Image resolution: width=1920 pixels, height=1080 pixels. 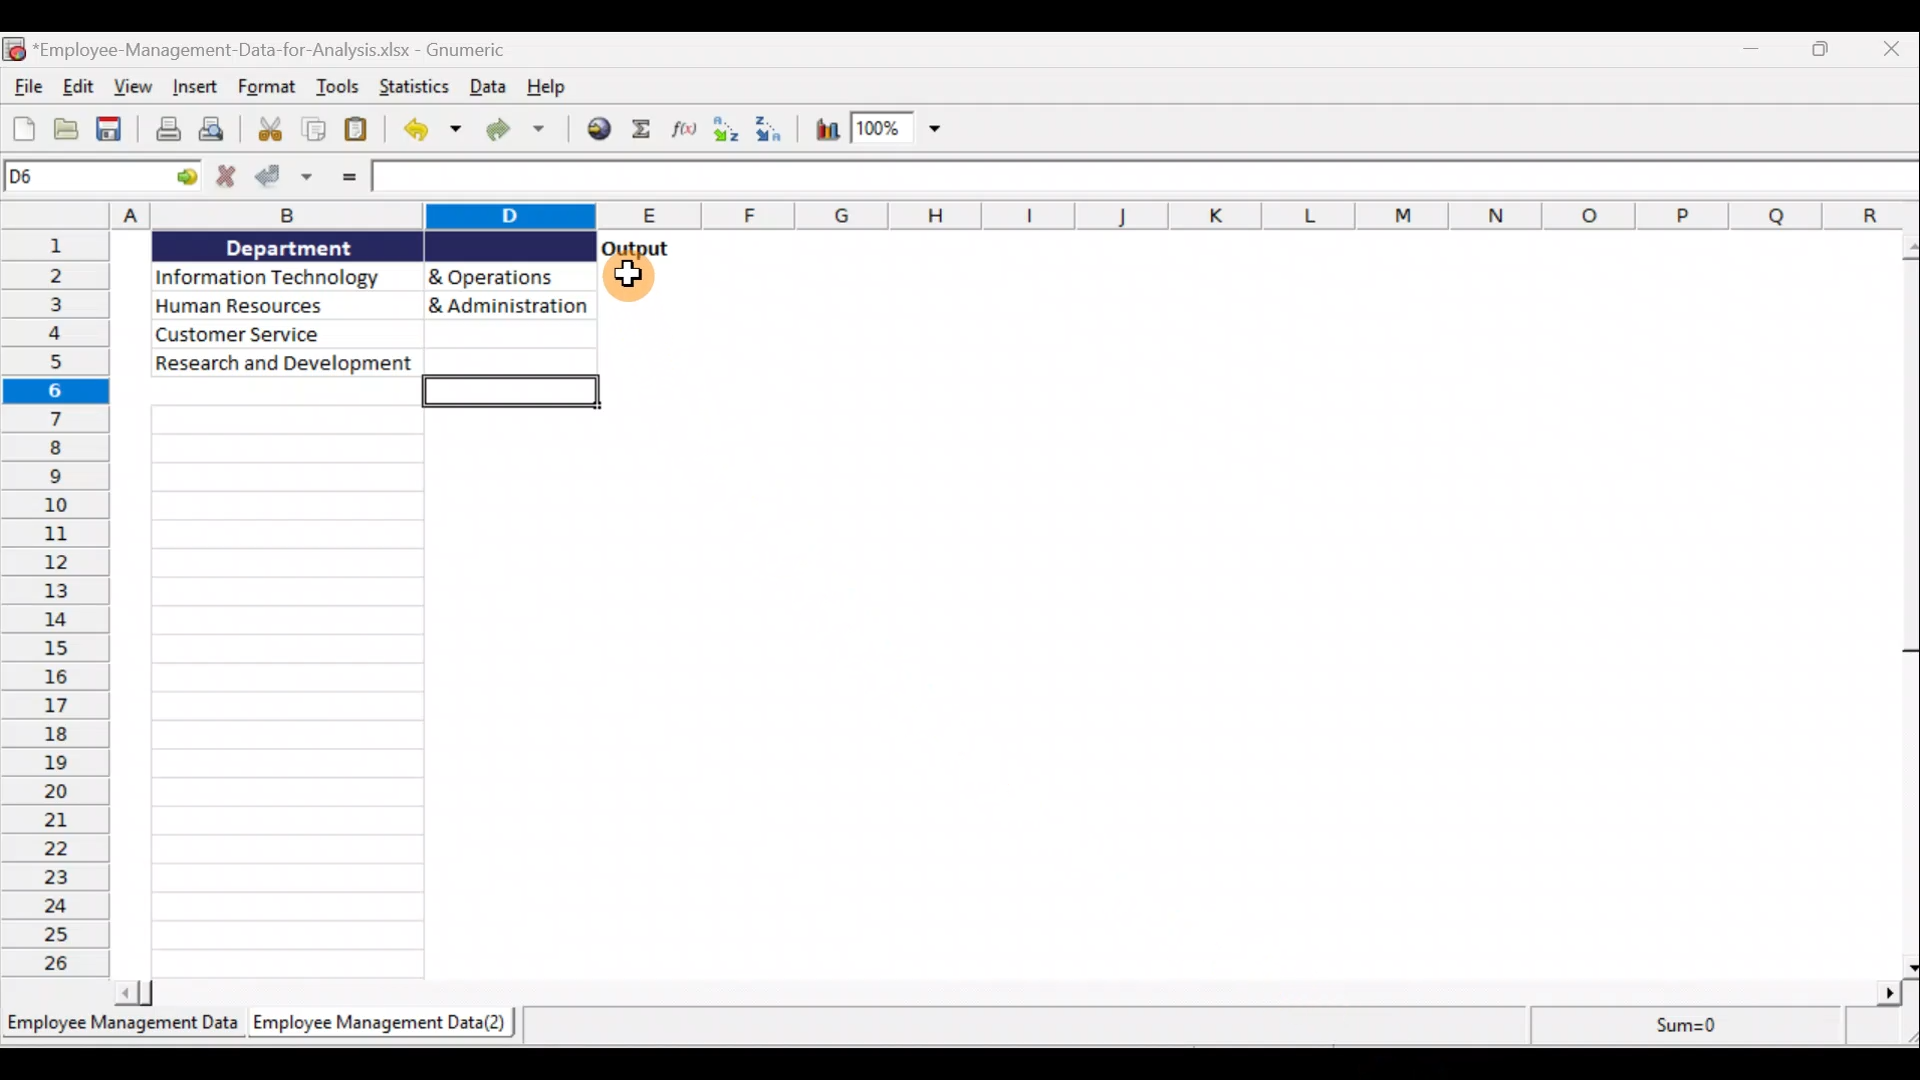 What do you see at coordinates (124, 1030) in the screenshot?
I see `Sheet 1` at bounding box center [124, 1030].